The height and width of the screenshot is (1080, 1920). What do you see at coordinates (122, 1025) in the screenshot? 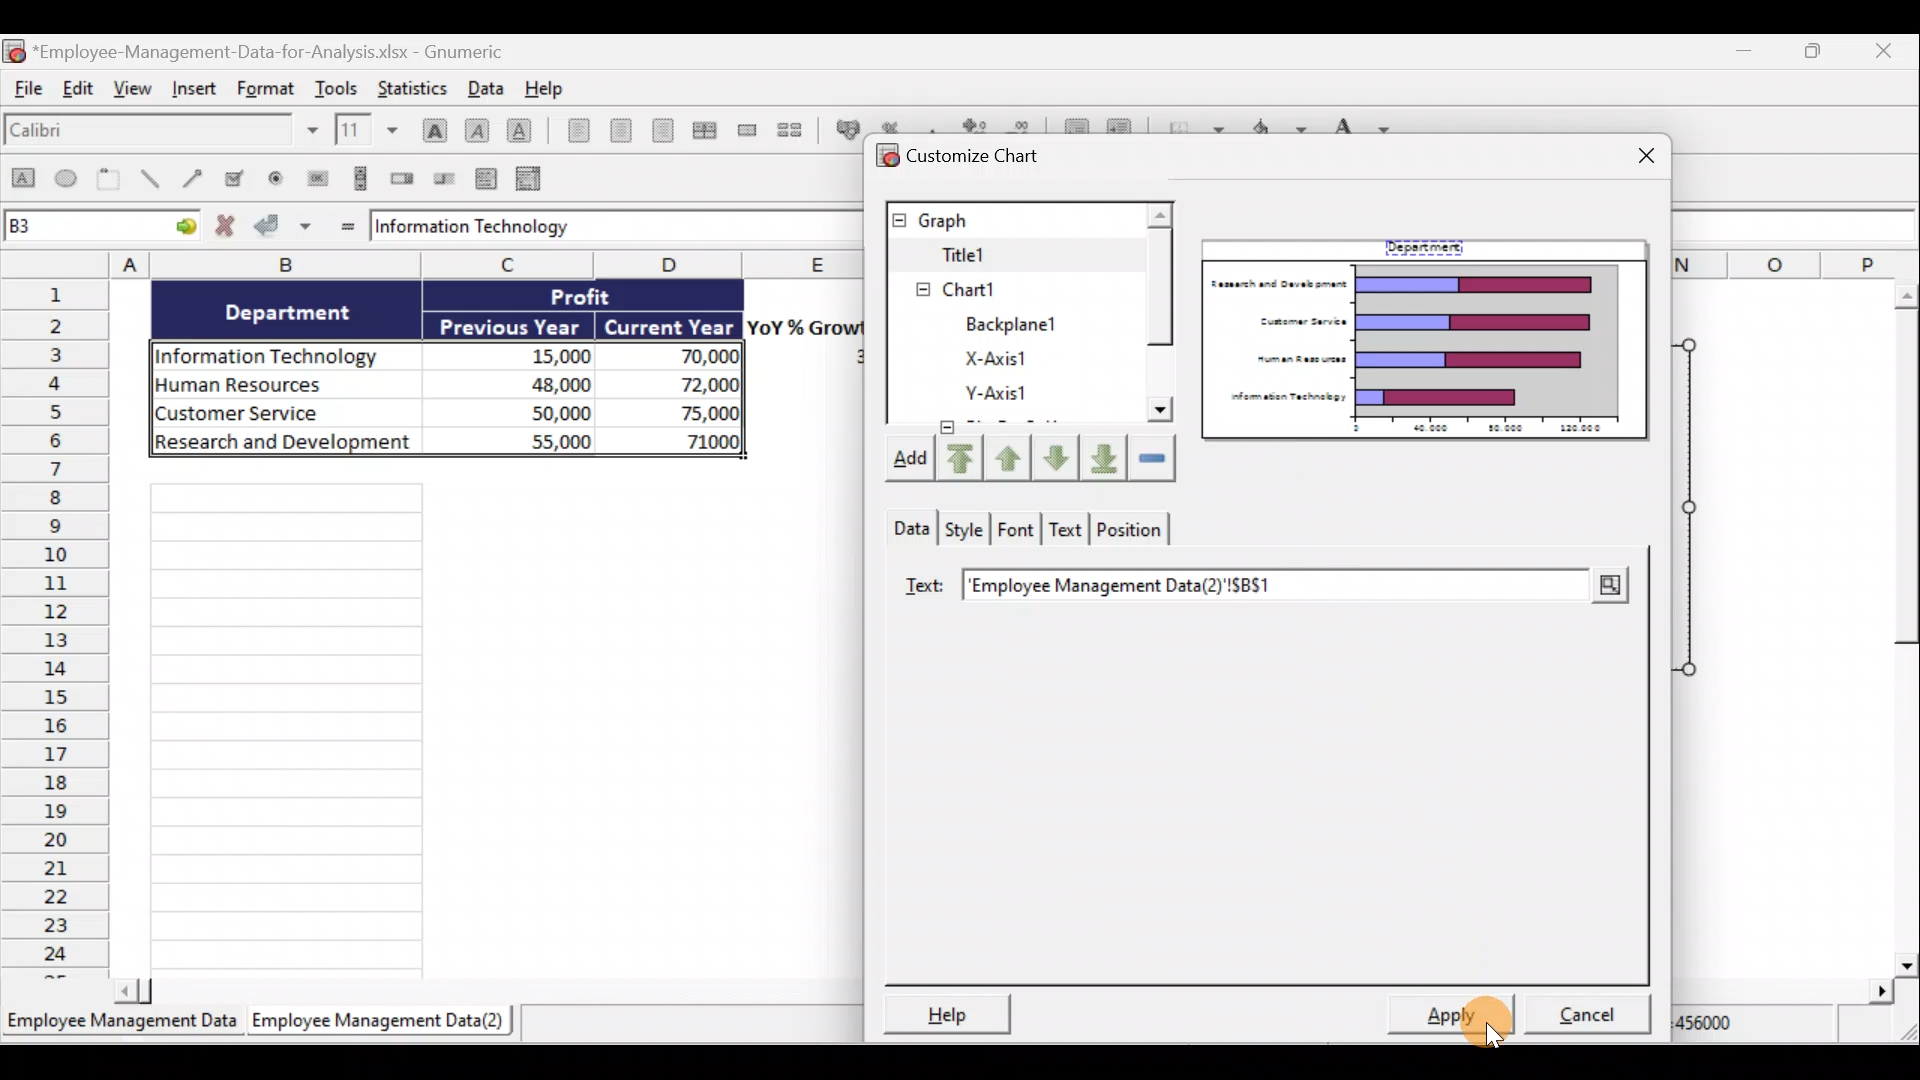
I see `Sheet 1` at bounding box center [122, 1025].